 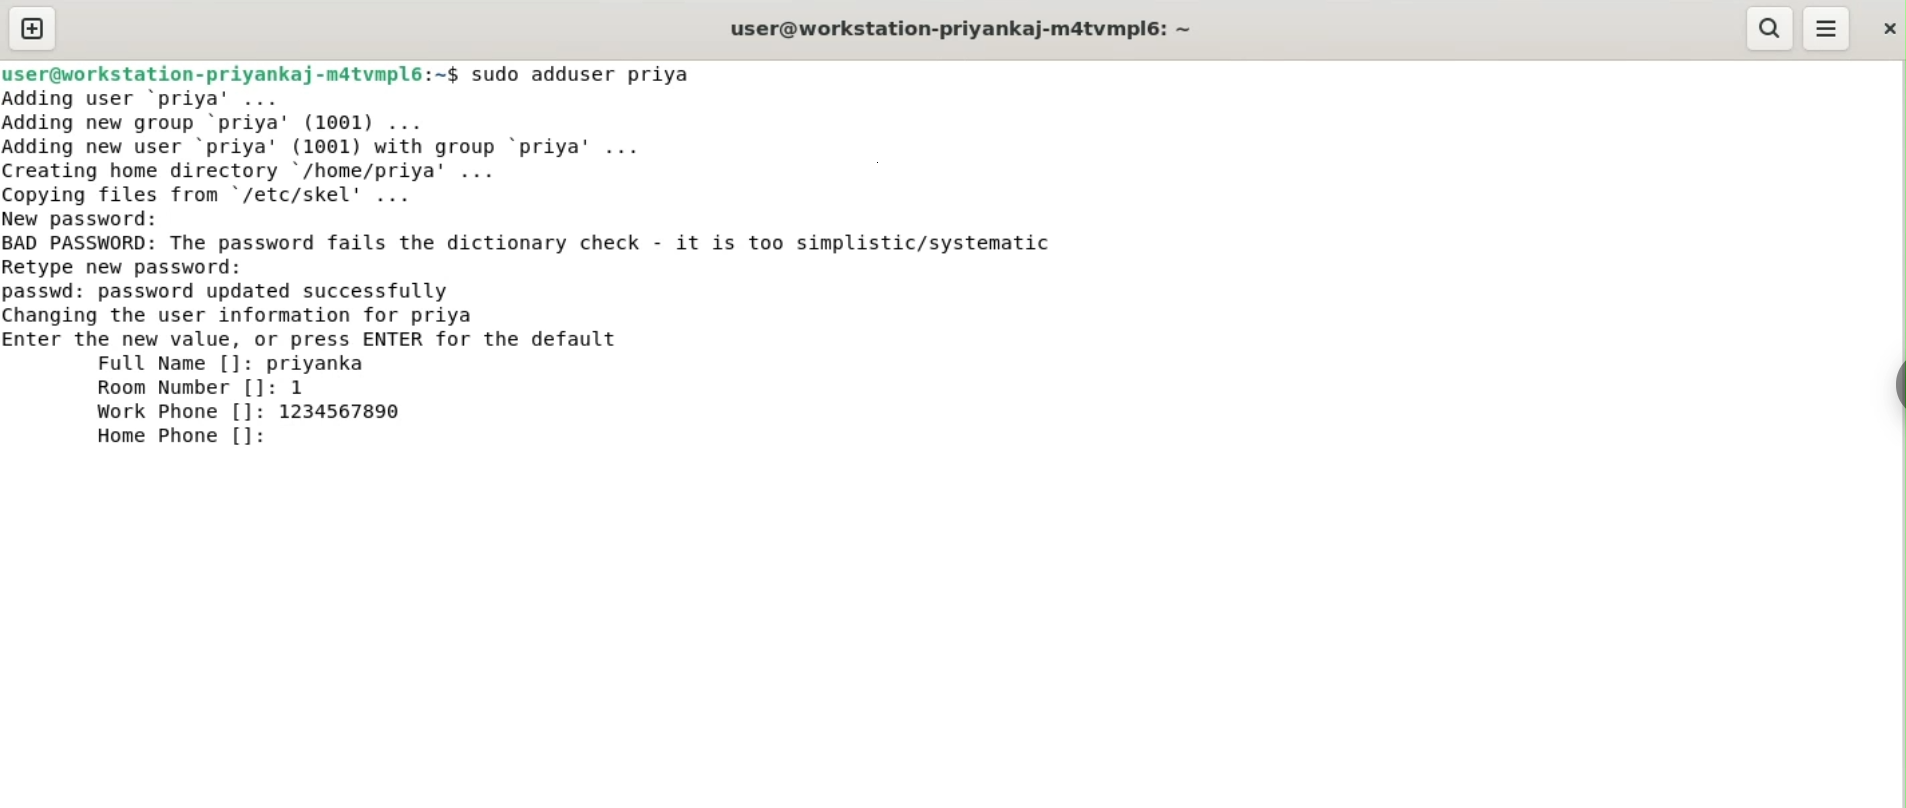 I want to click on room number []:, so click(x=182, y=390).